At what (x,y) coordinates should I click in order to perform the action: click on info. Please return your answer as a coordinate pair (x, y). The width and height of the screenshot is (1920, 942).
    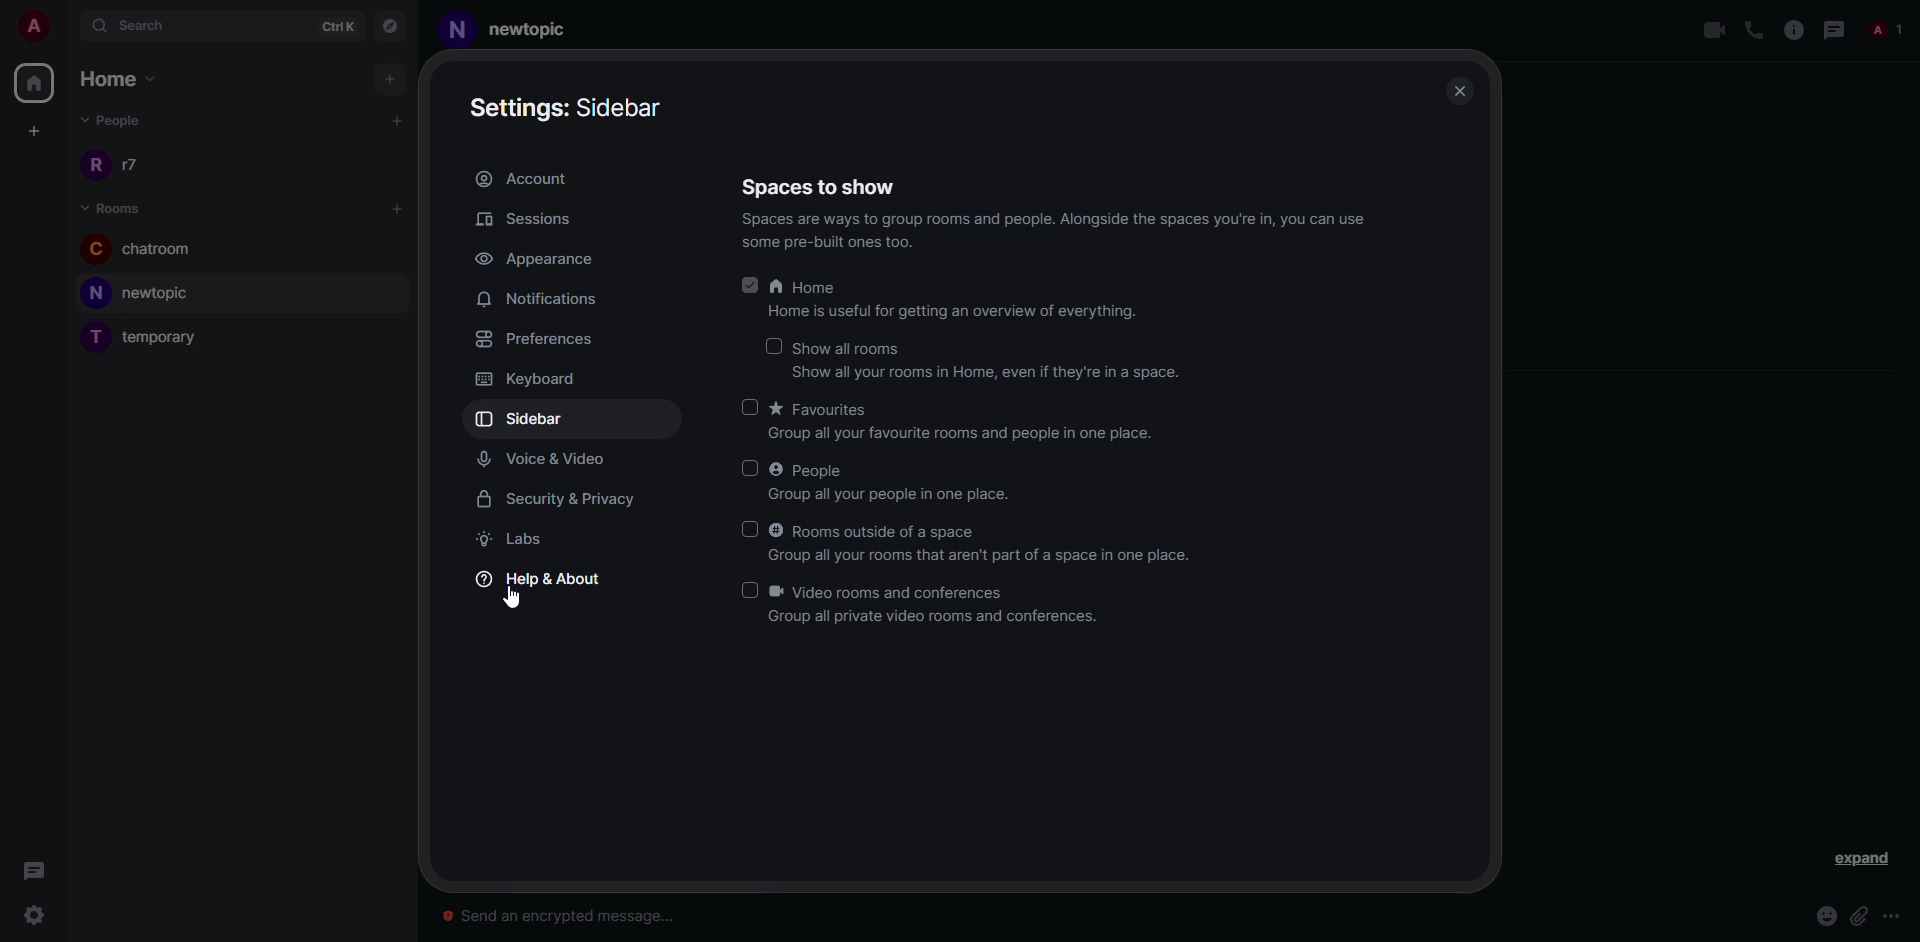
    Looking at the image, I should click on (939, 619).